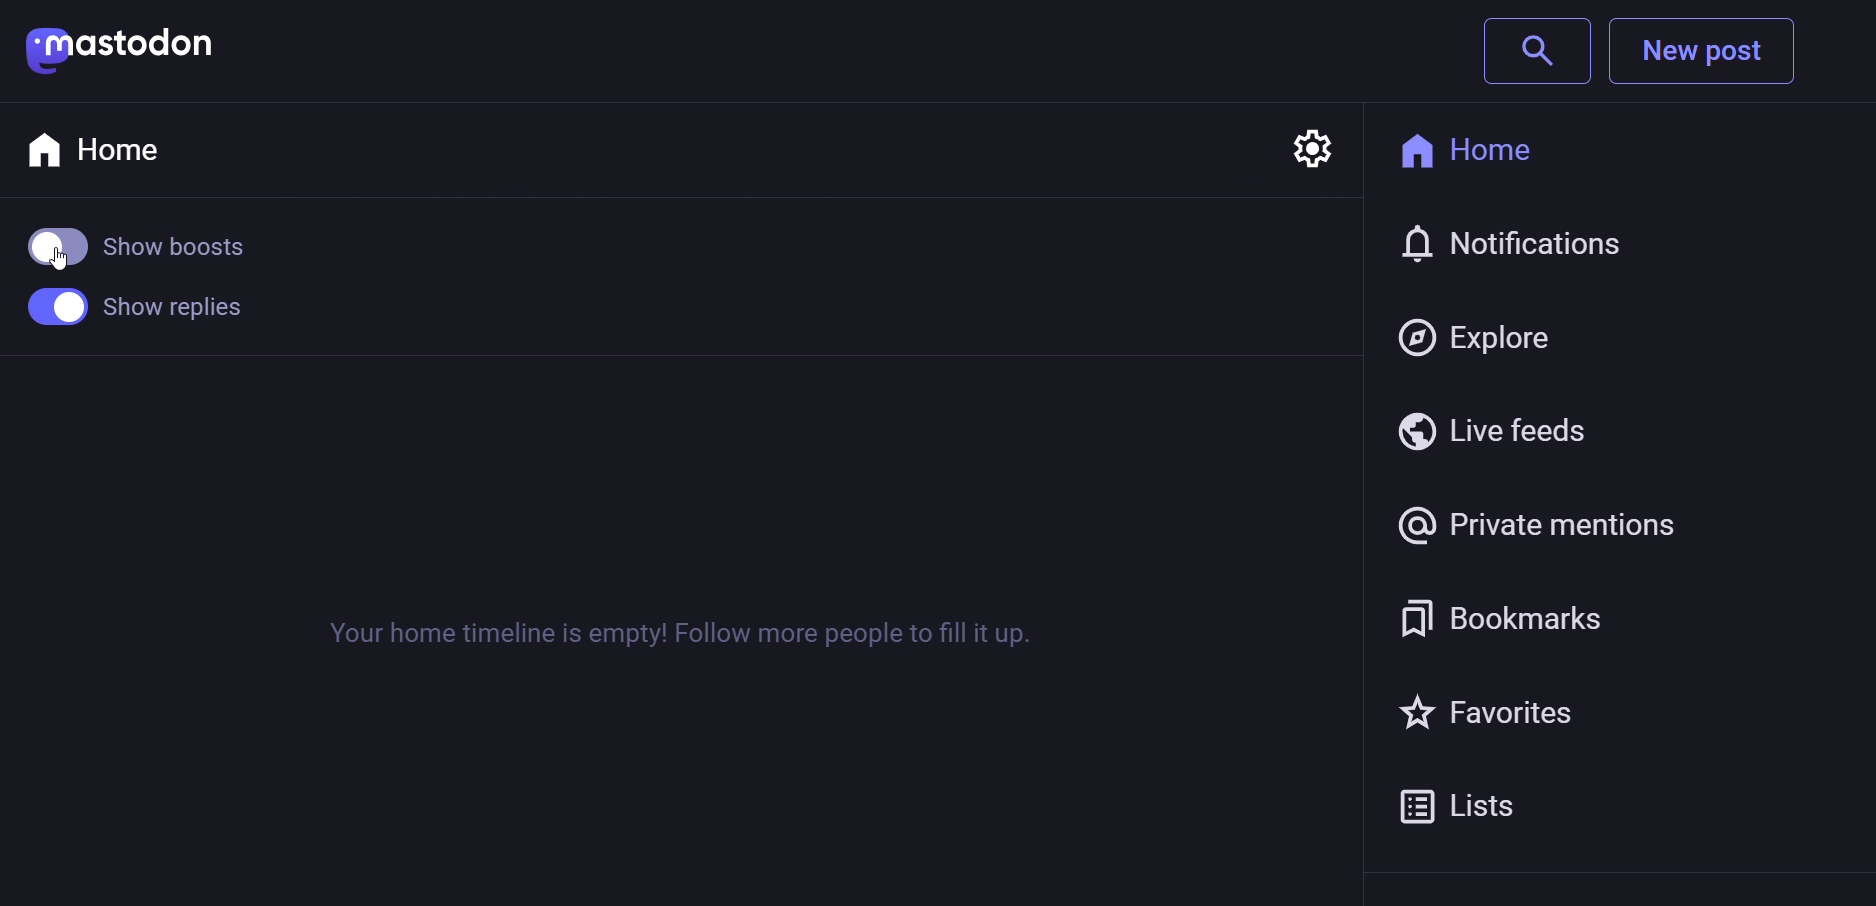 The width and height of the screenshot is (1876, 906). Describe the element at coordinates (1491, 148) in the screenshot. I see `home` at that location.